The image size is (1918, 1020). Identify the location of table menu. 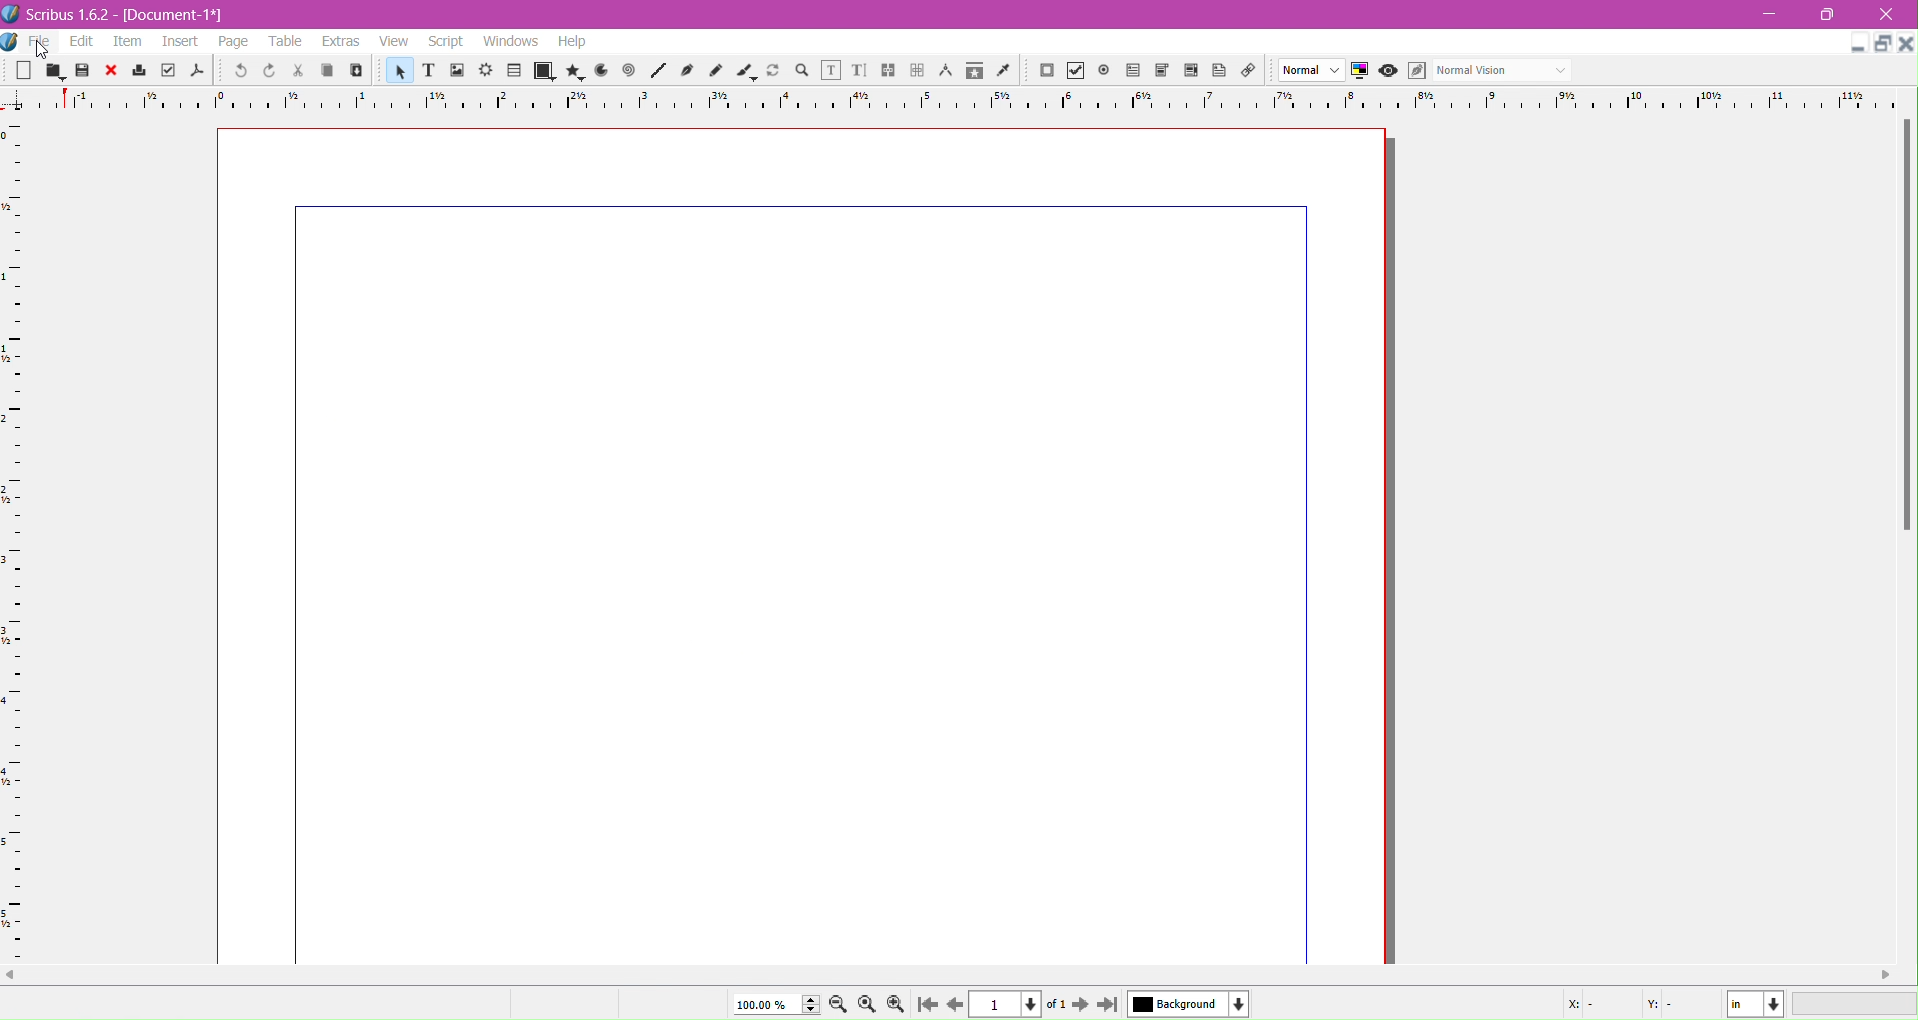
(286, 42).